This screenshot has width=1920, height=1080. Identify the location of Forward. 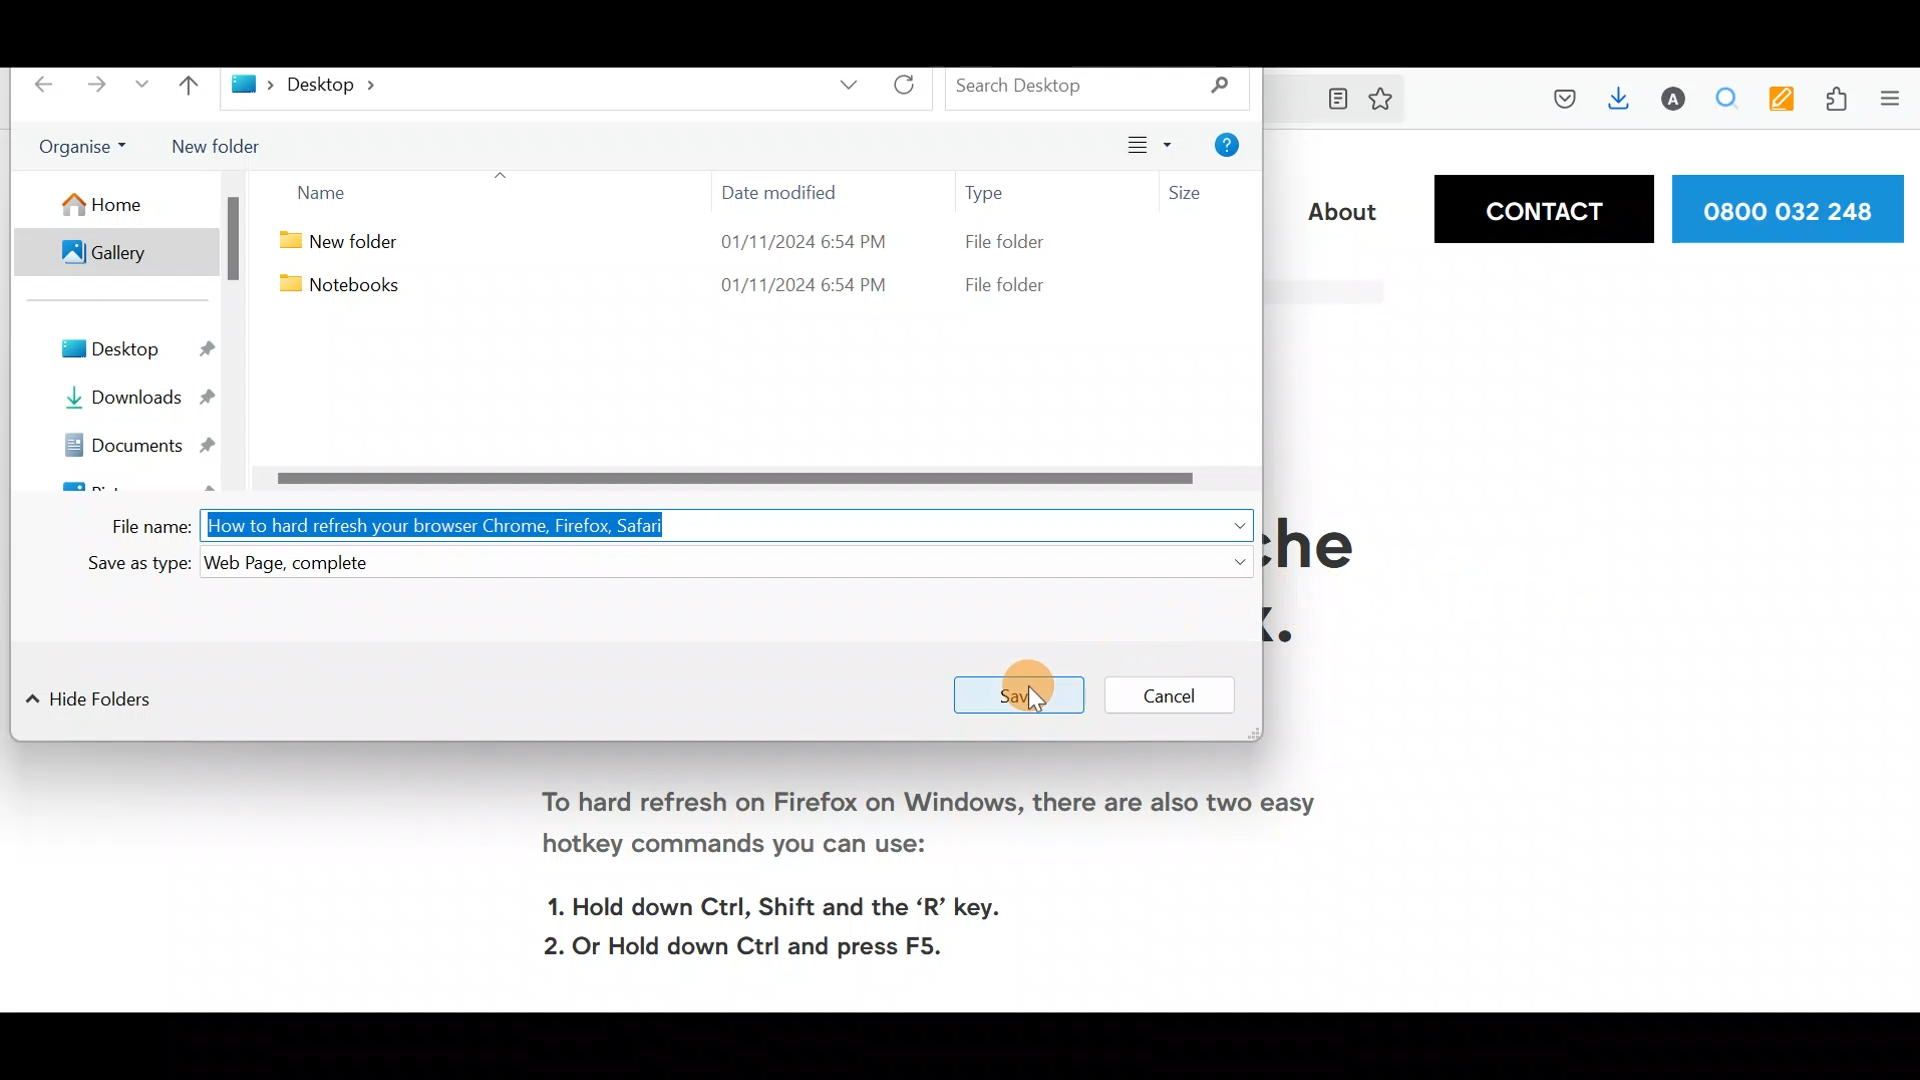
(97, 86).